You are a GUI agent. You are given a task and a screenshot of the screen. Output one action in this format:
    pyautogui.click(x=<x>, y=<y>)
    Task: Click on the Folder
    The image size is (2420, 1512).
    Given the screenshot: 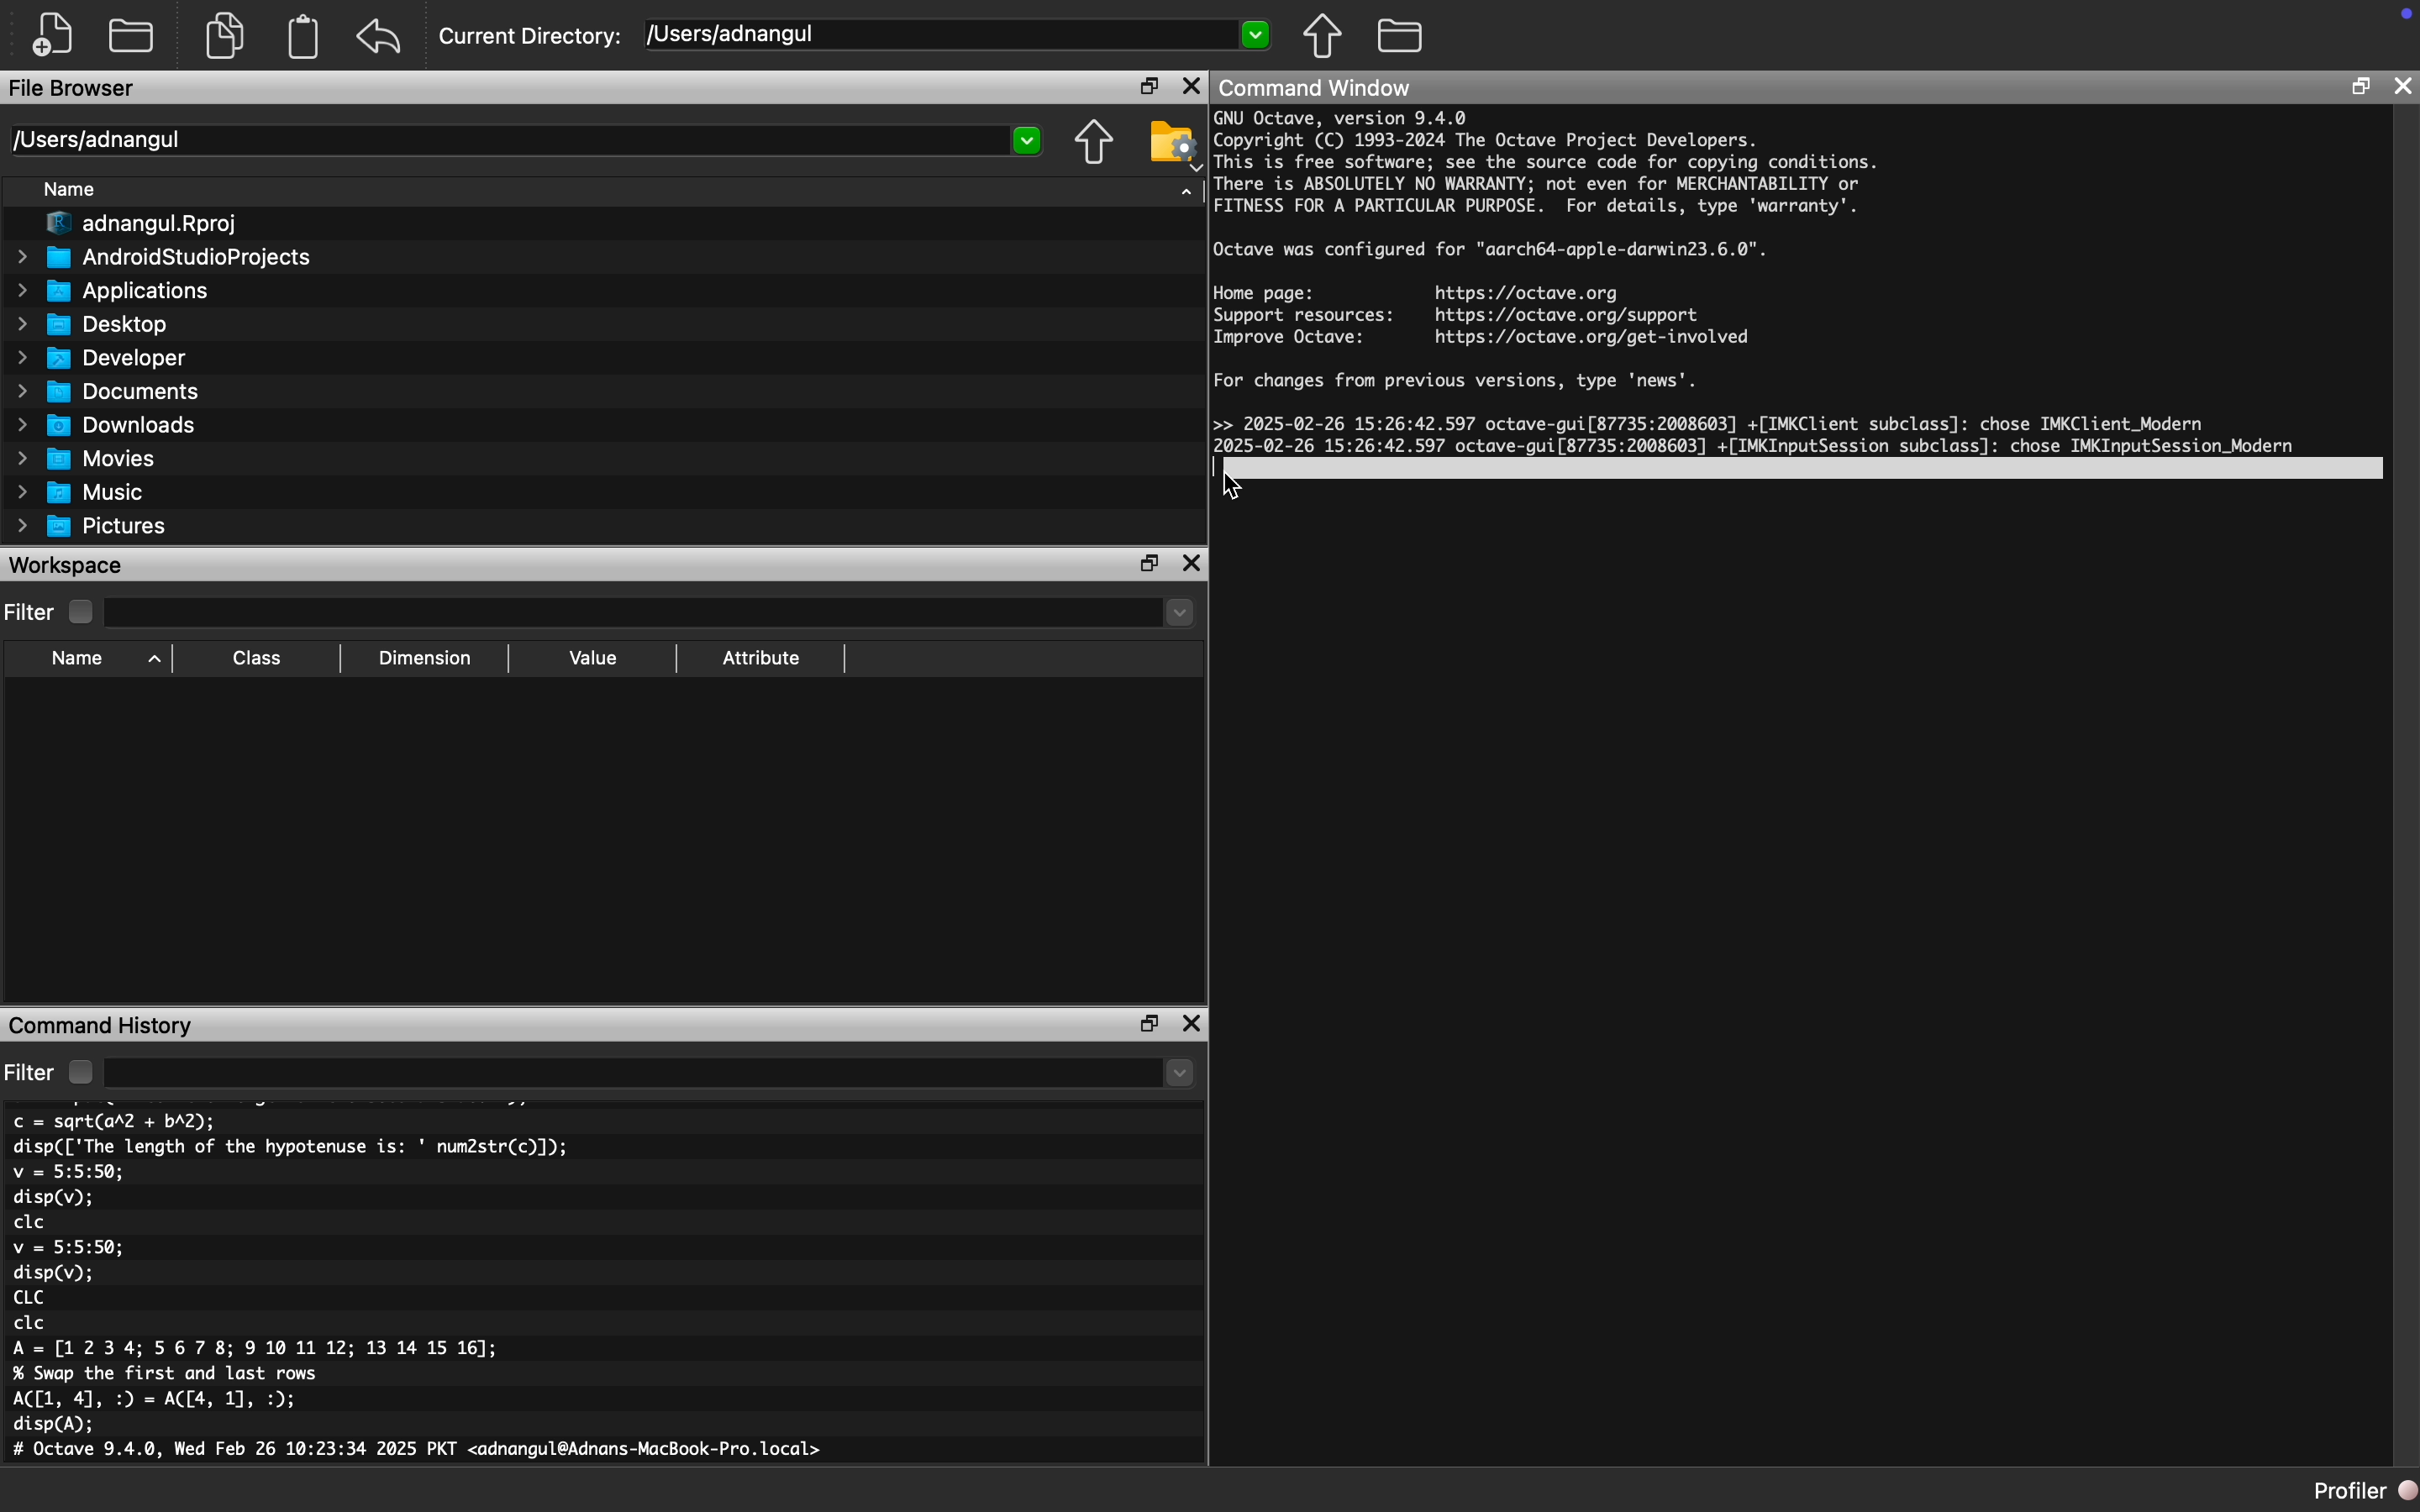 What is the action you would take?
    pyautogui.click(x=1402, y=36)
    